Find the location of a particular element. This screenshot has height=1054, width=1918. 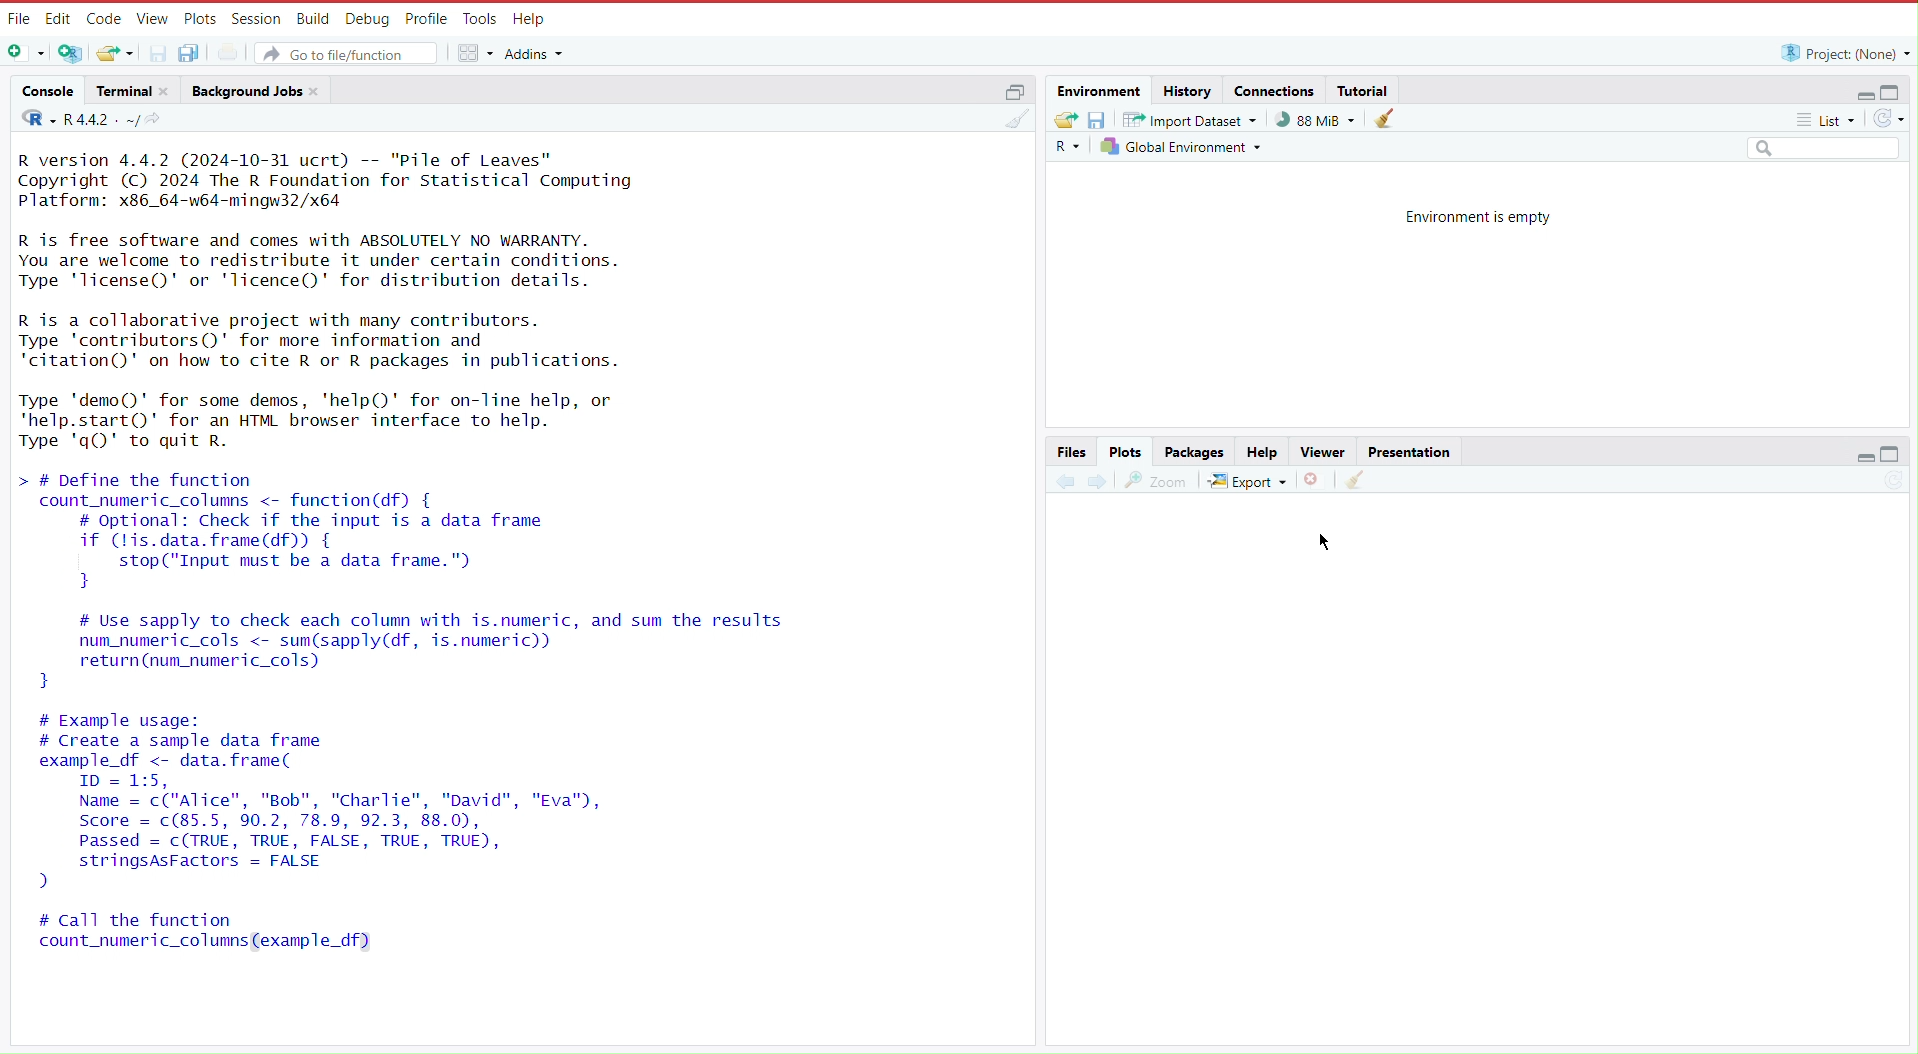

Presentation is located at coordinates (1409, 450).